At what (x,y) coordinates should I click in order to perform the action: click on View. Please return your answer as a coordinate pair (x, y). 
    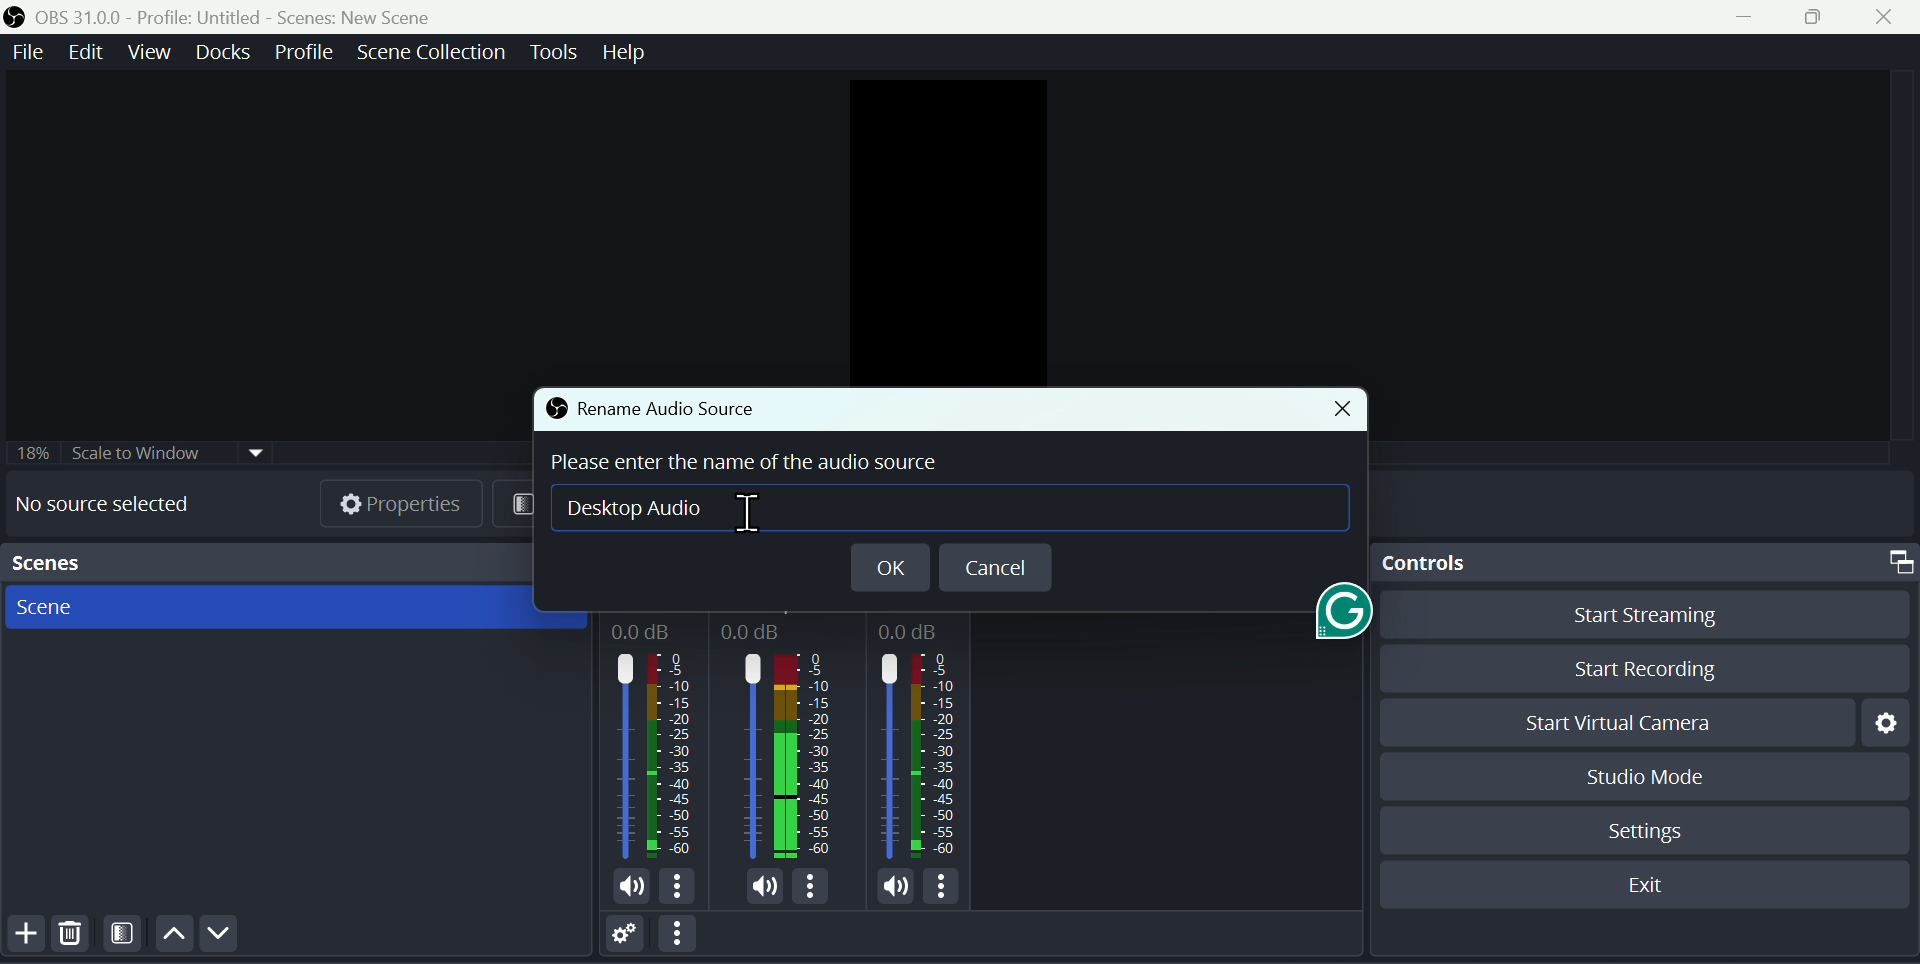
    Looking at the image, I should click on (147, 54).